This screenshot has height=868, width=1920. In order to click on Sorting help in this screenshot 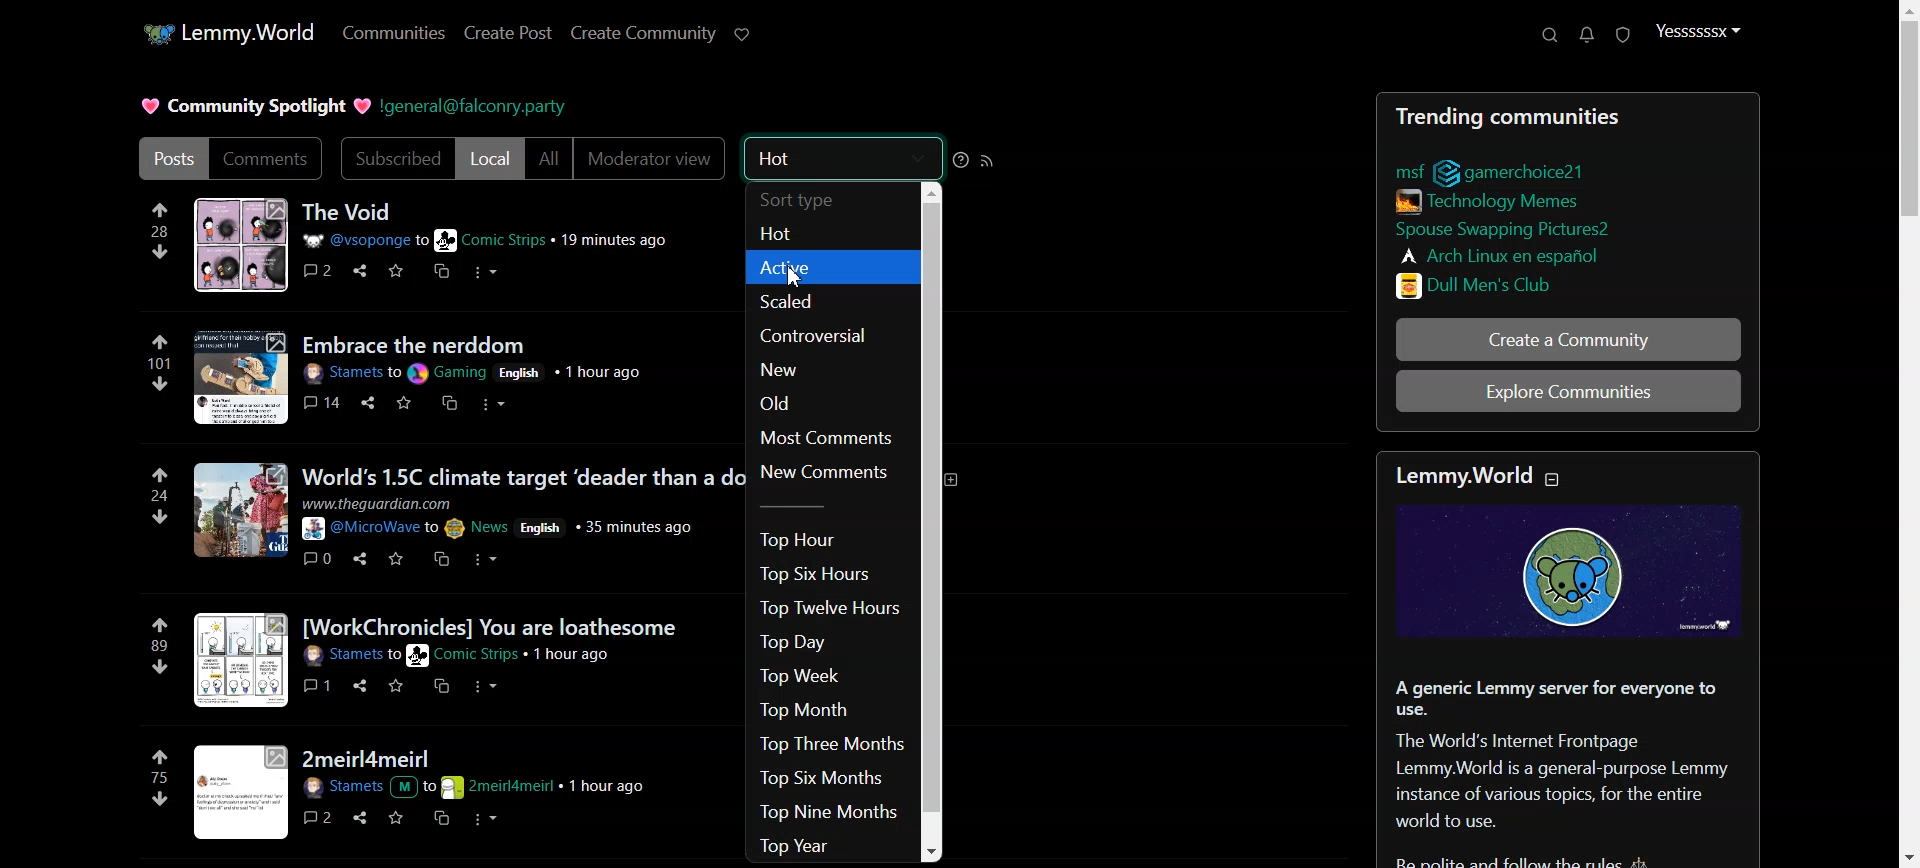, I will do `click(961, 159)`.